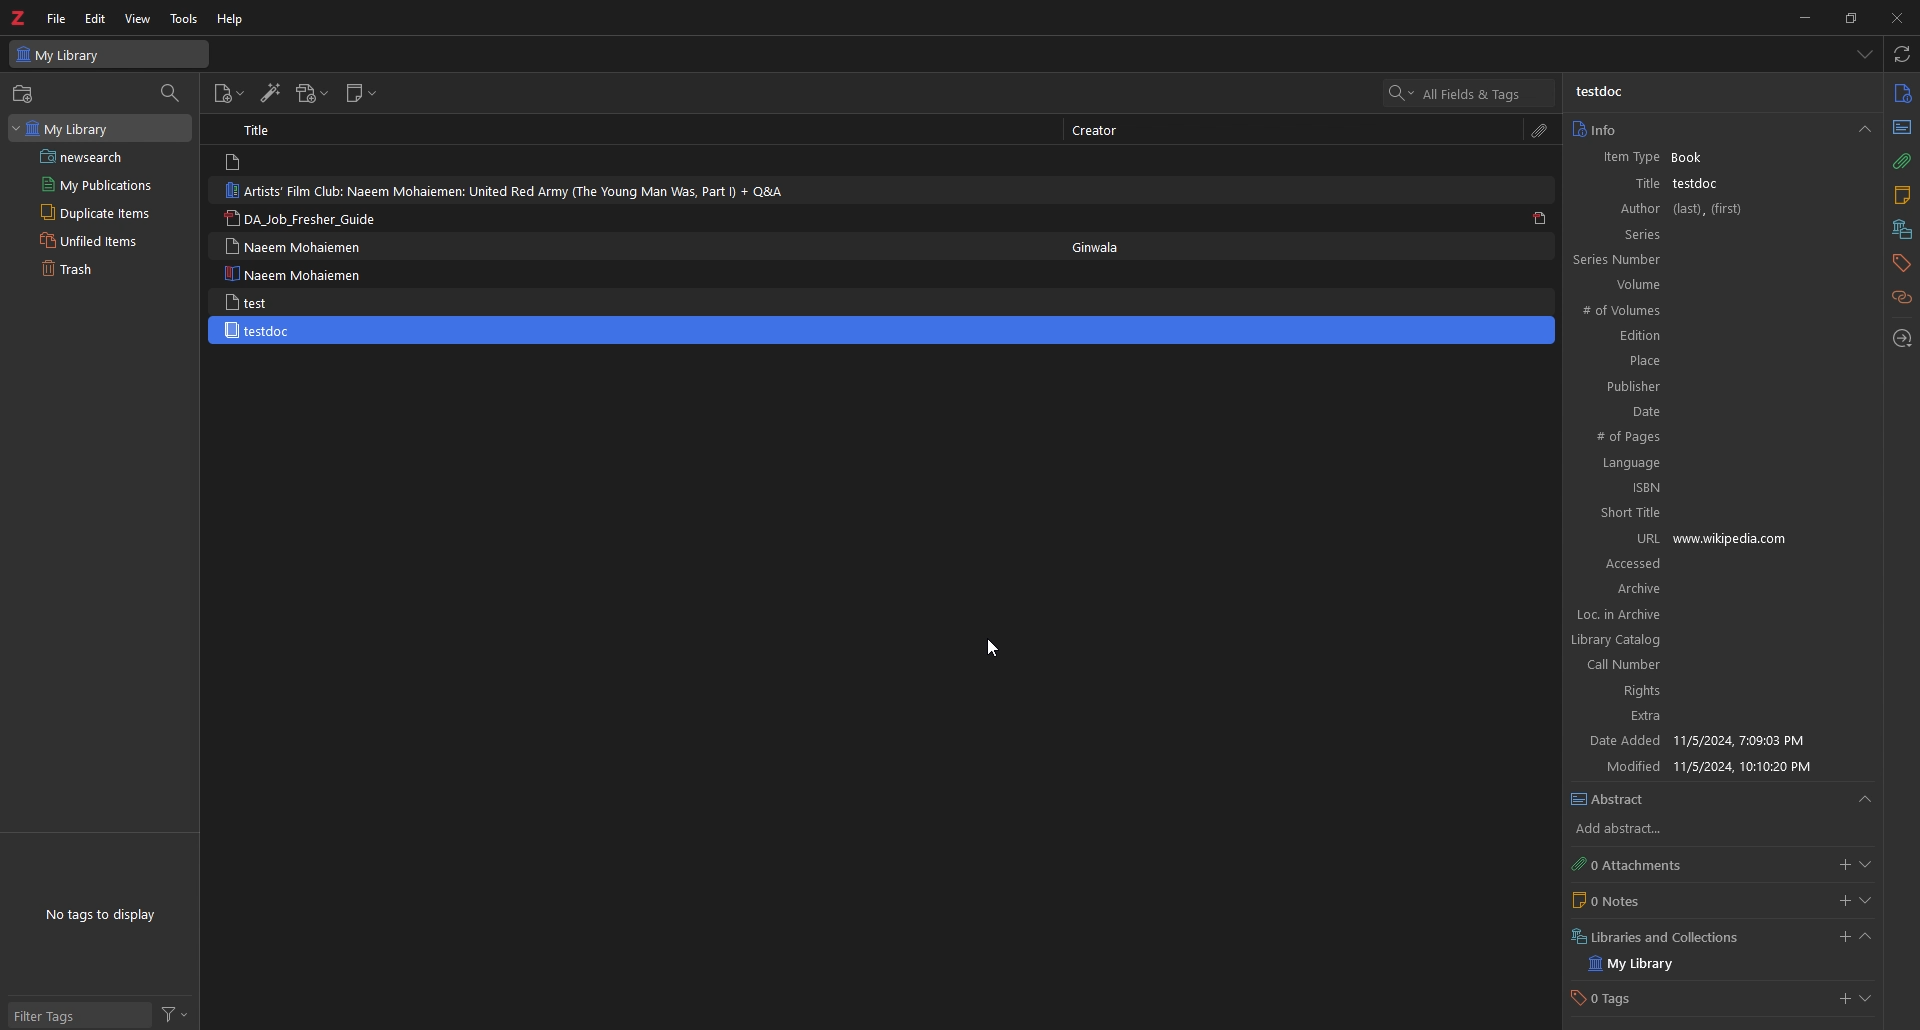 This screenshot has height=1030, width=1920. I want to click on No tags to display, so click(106, 913).